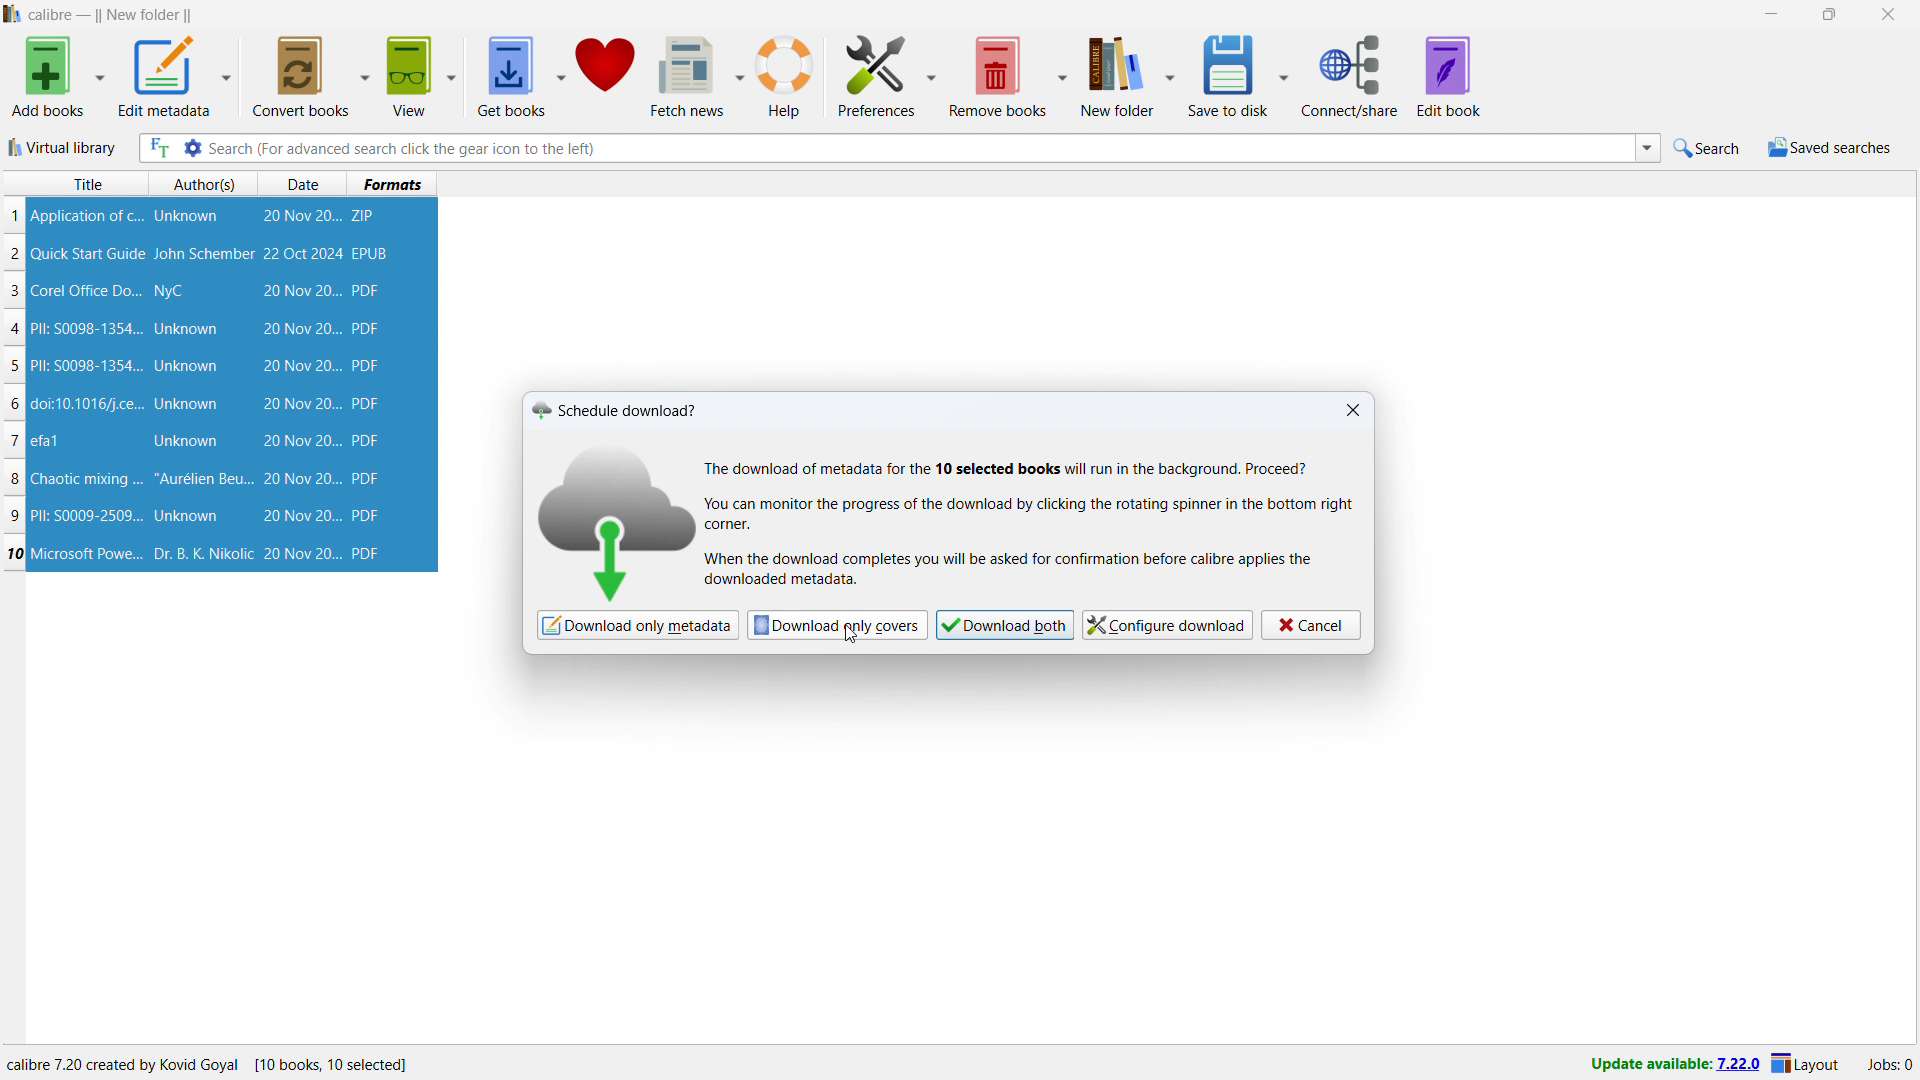  Describe the element at coordinates (1286, 75) in the screenshot. I see `save to disk options` at that location.